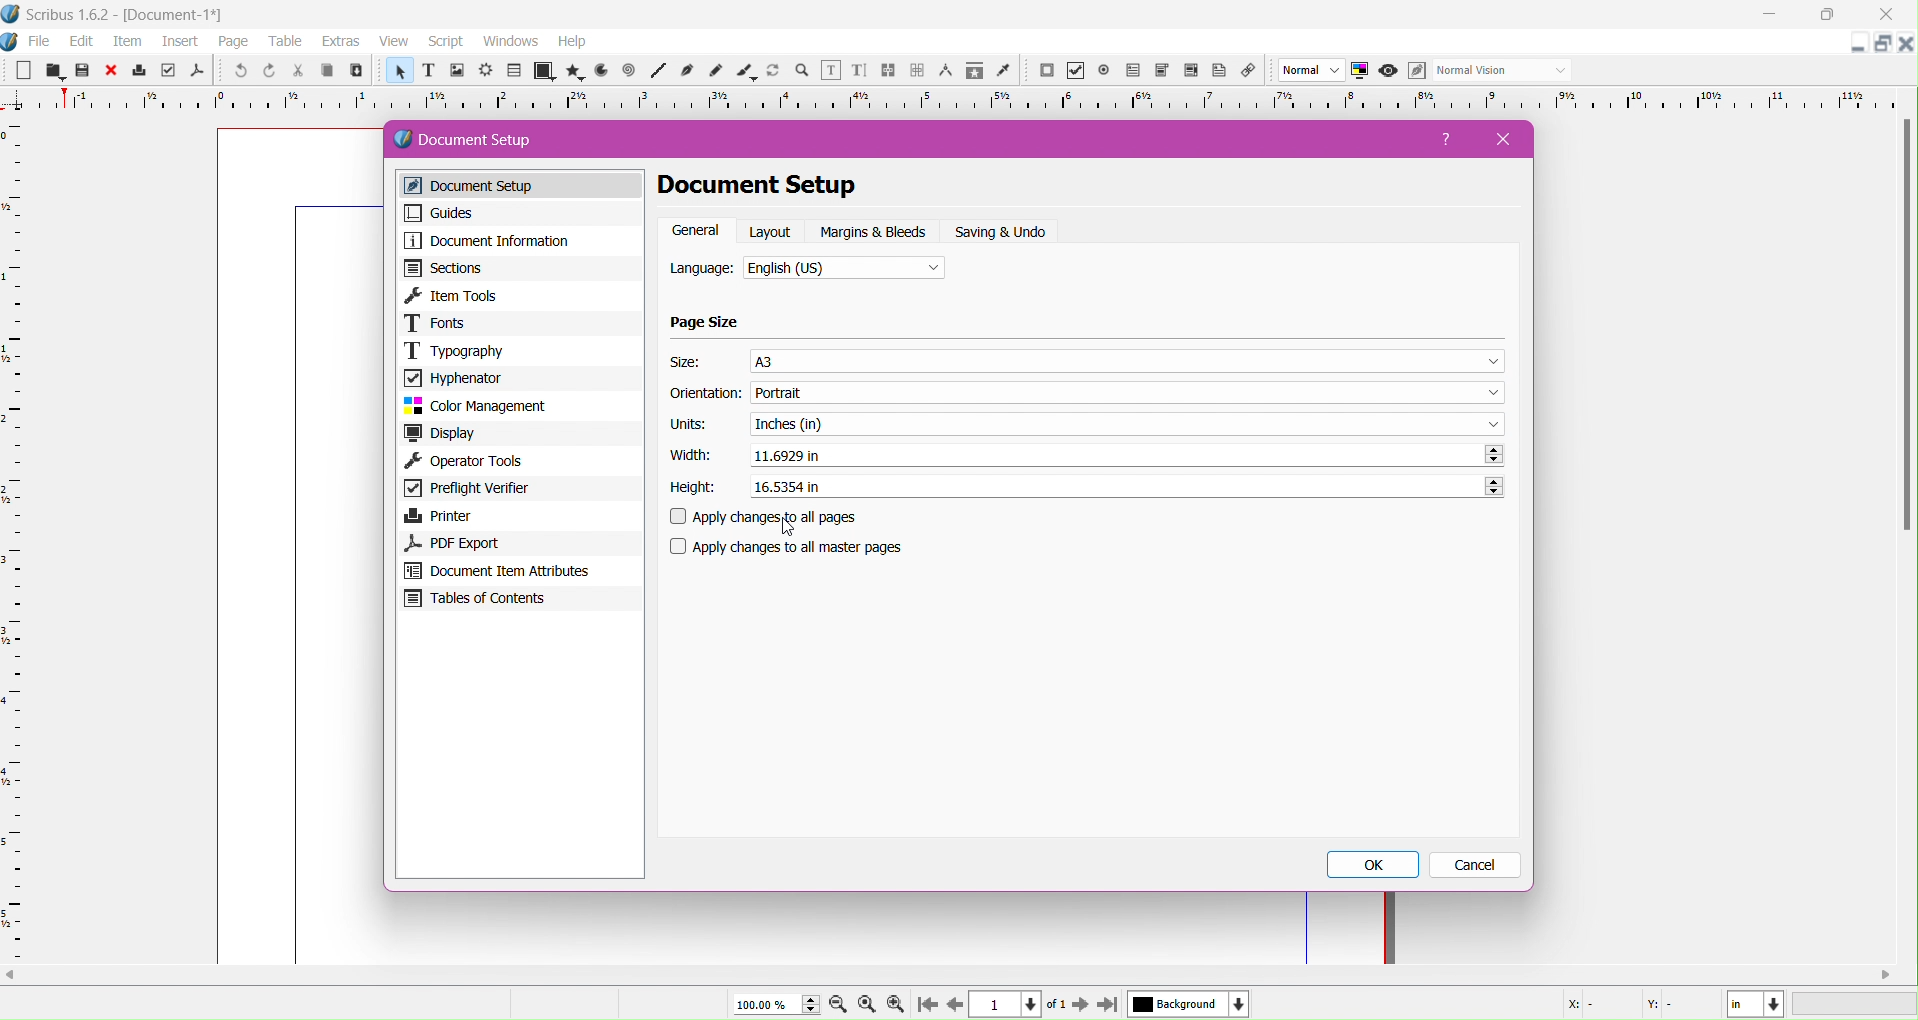  Describe the element at coordinates (706, 323) in the screenshot. I see `Page Size` at that location.